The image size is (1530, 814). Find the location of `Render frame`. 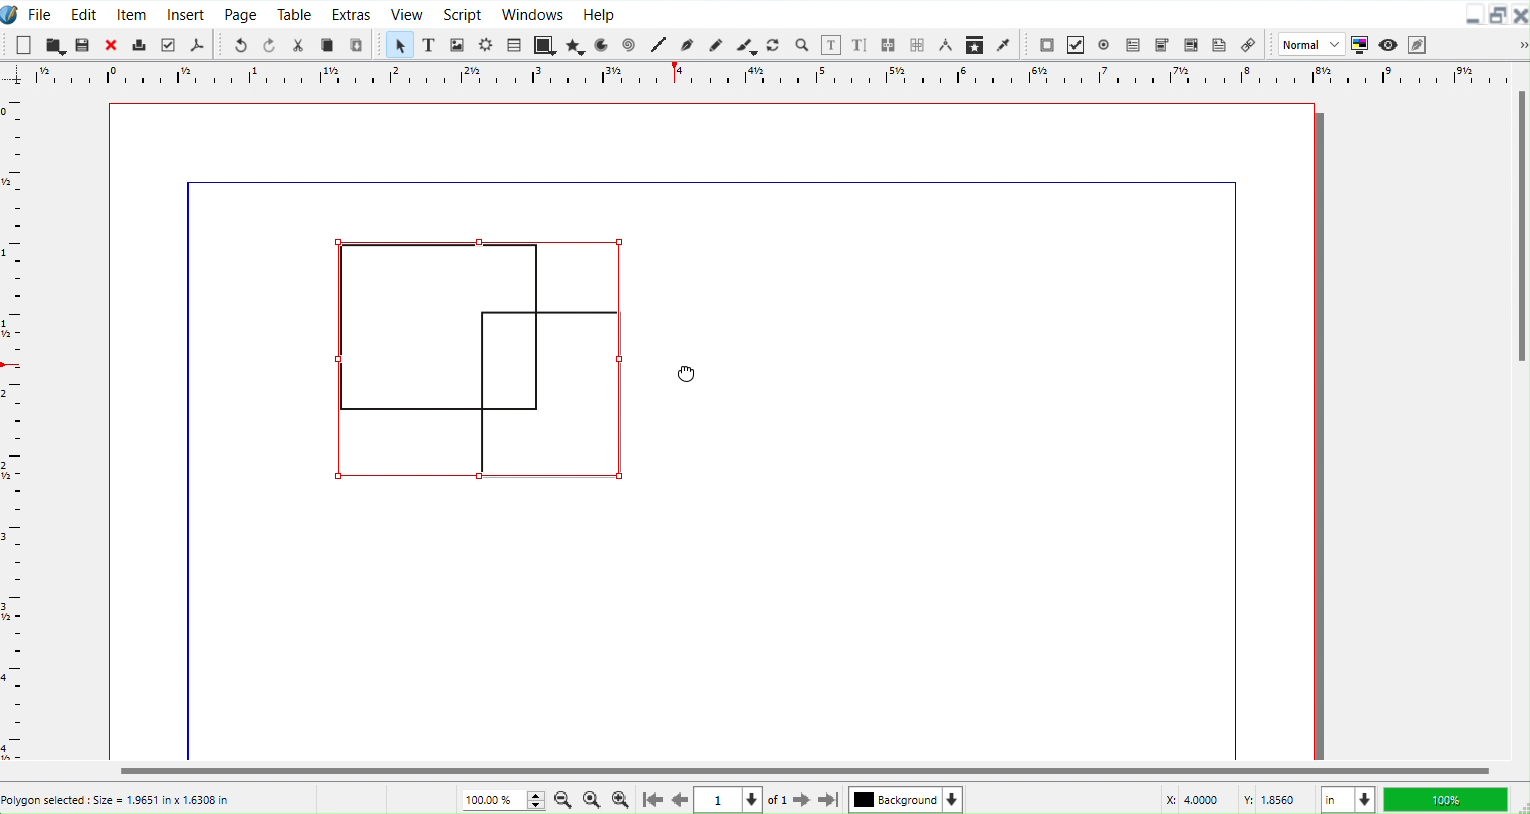

Render frame is located at coordinates (487, 45).